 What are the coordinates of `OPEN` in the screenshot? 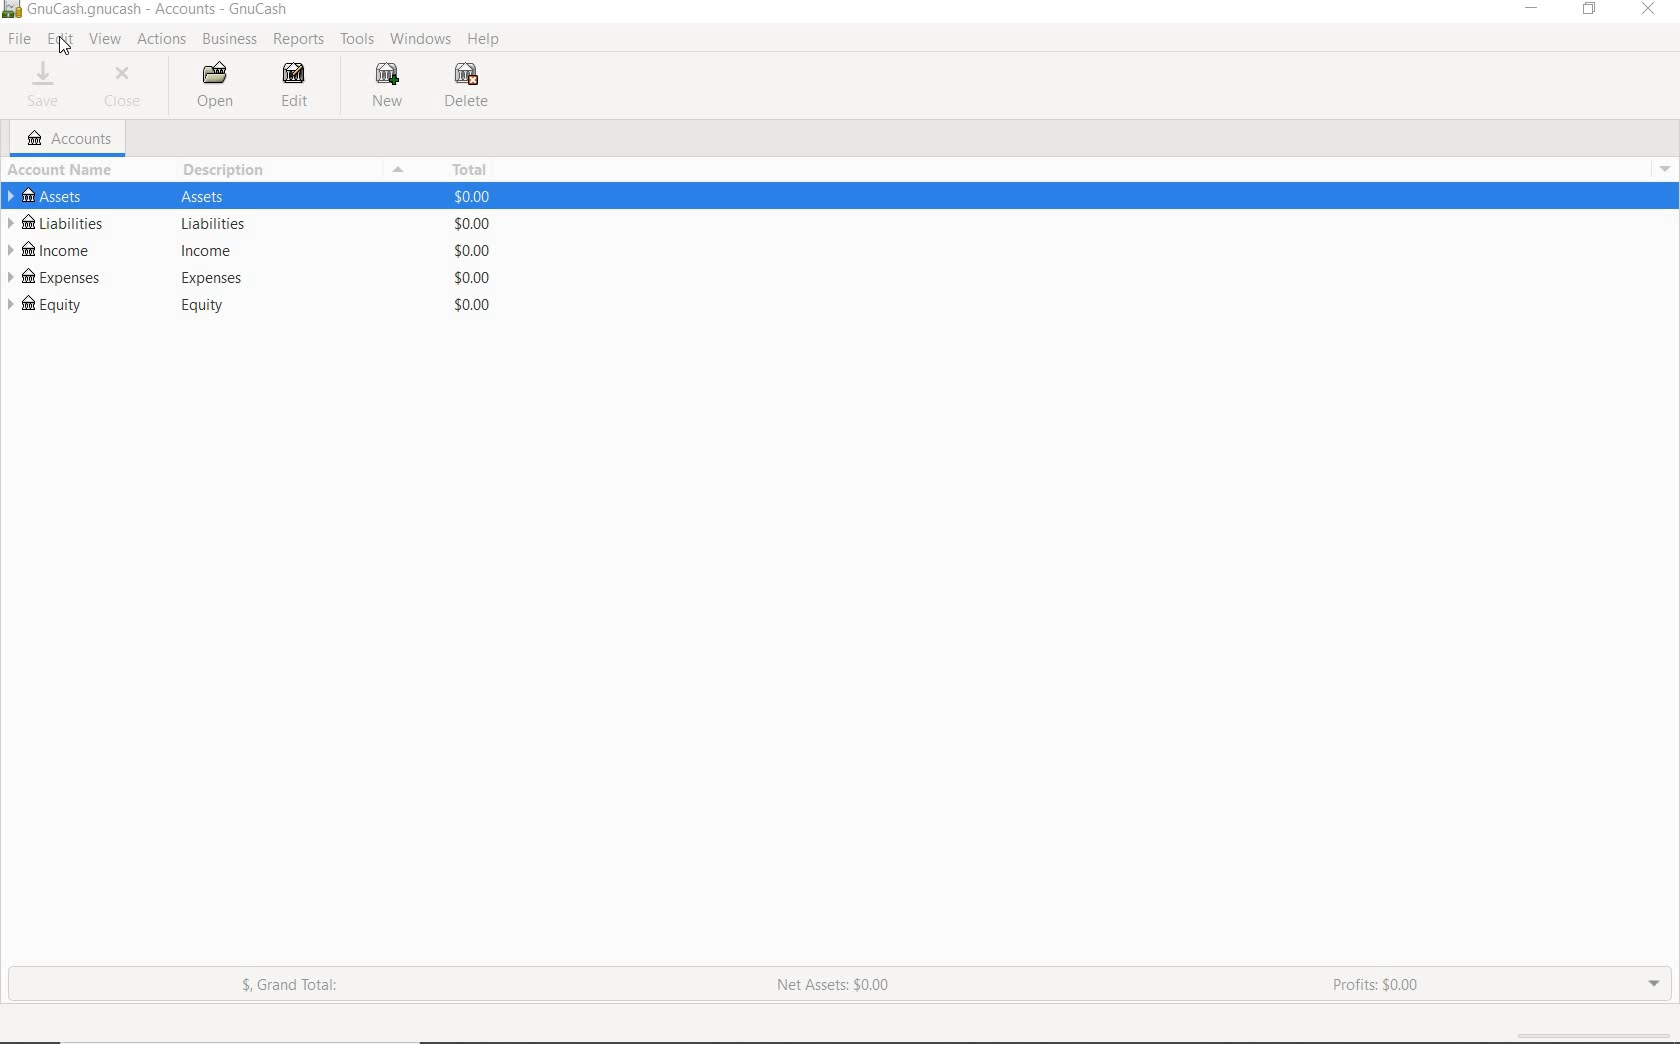 It's located at (223, 85).